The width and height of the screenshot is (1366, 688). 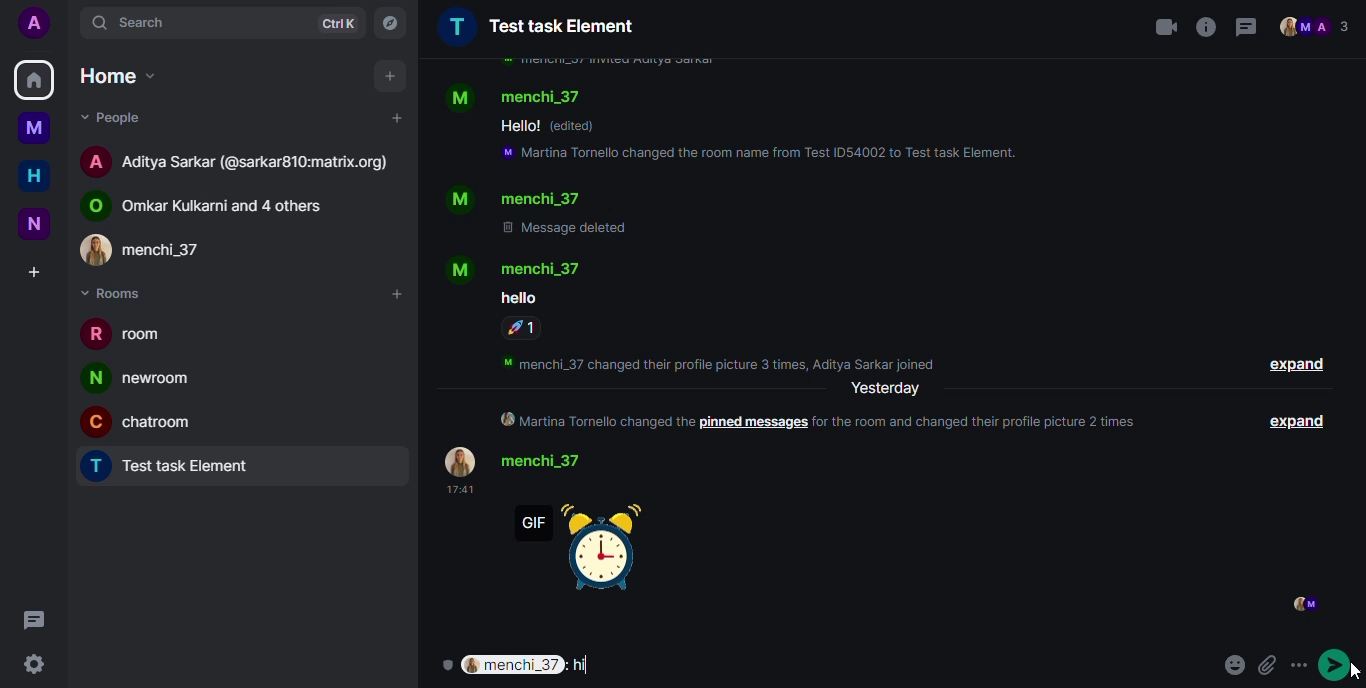 I want to click on add, so click(x=395, y=118).